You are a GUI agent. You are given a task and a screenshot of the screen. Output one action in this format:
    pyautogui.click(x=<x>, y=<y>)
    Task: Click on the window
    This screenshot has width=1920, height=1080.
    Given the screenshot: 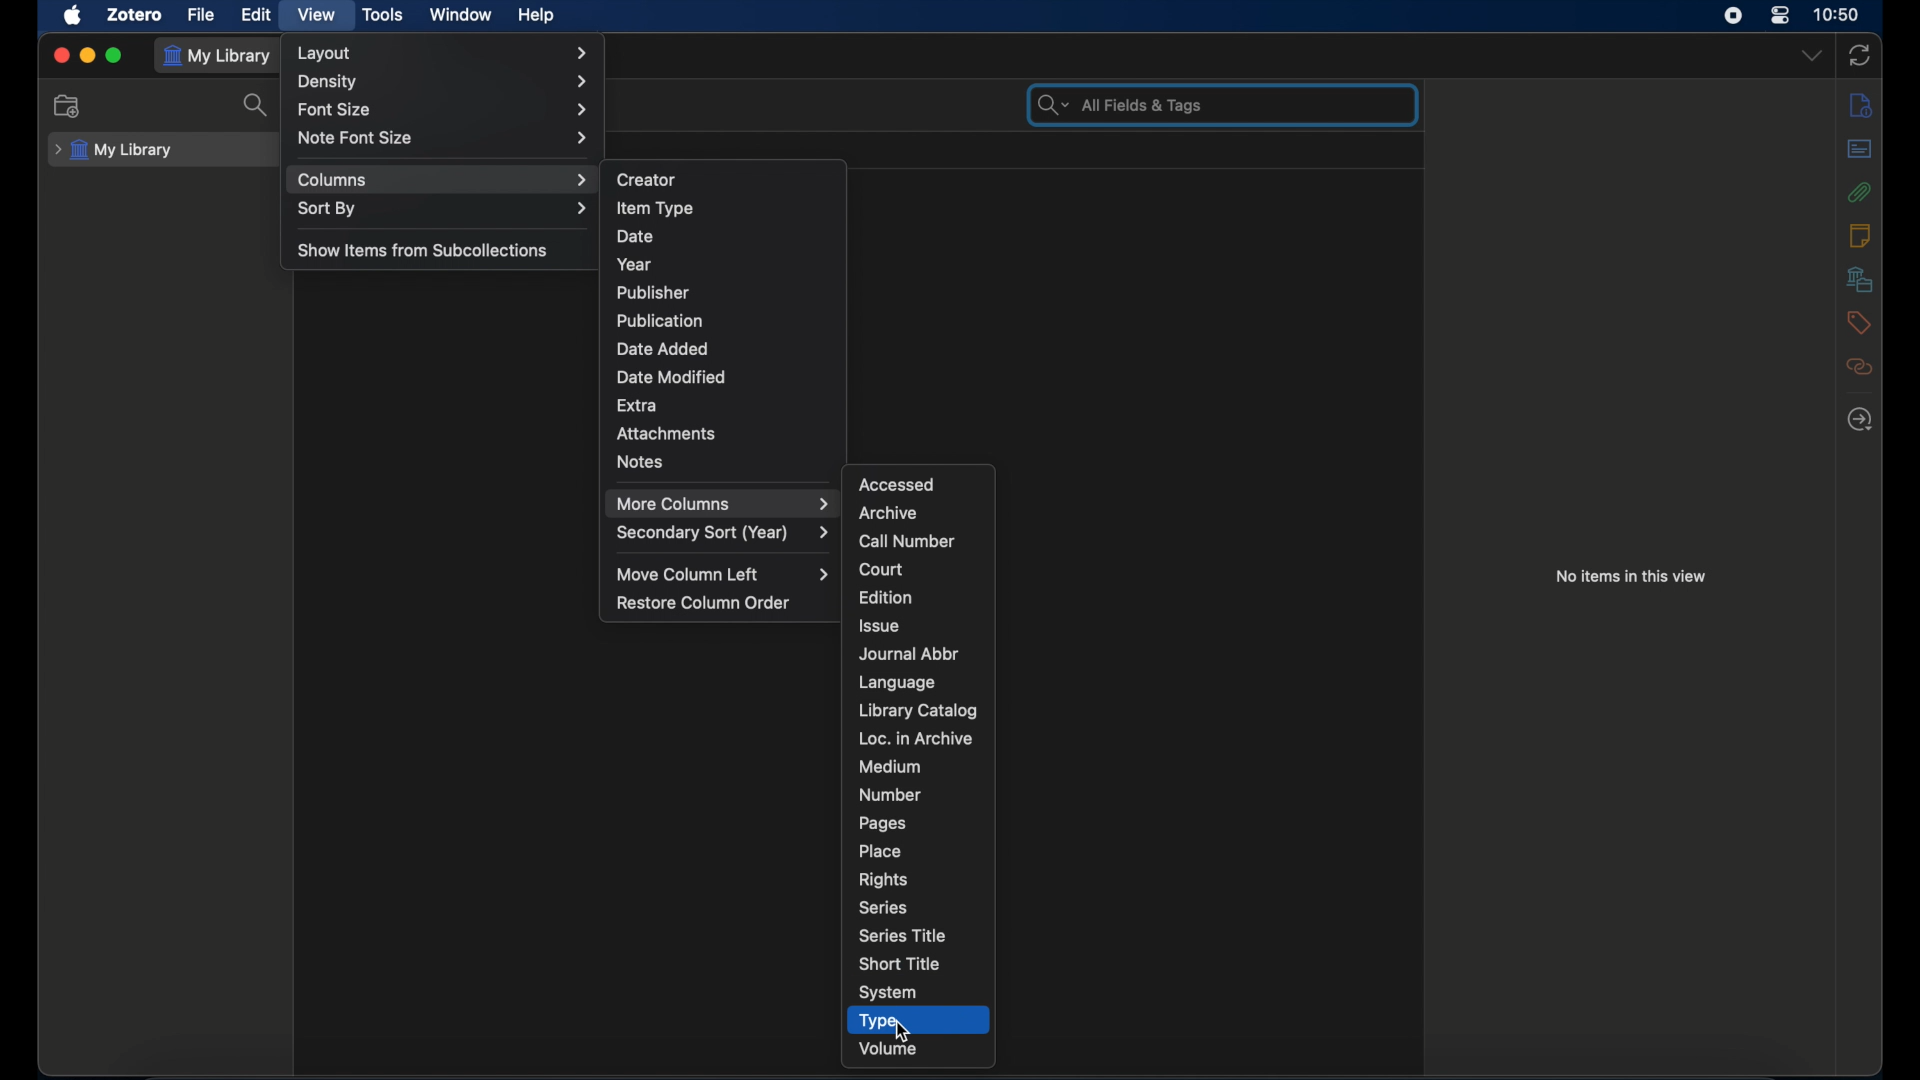 What is the action you would take?
    pyautogui.click(x=461, y=15)
    